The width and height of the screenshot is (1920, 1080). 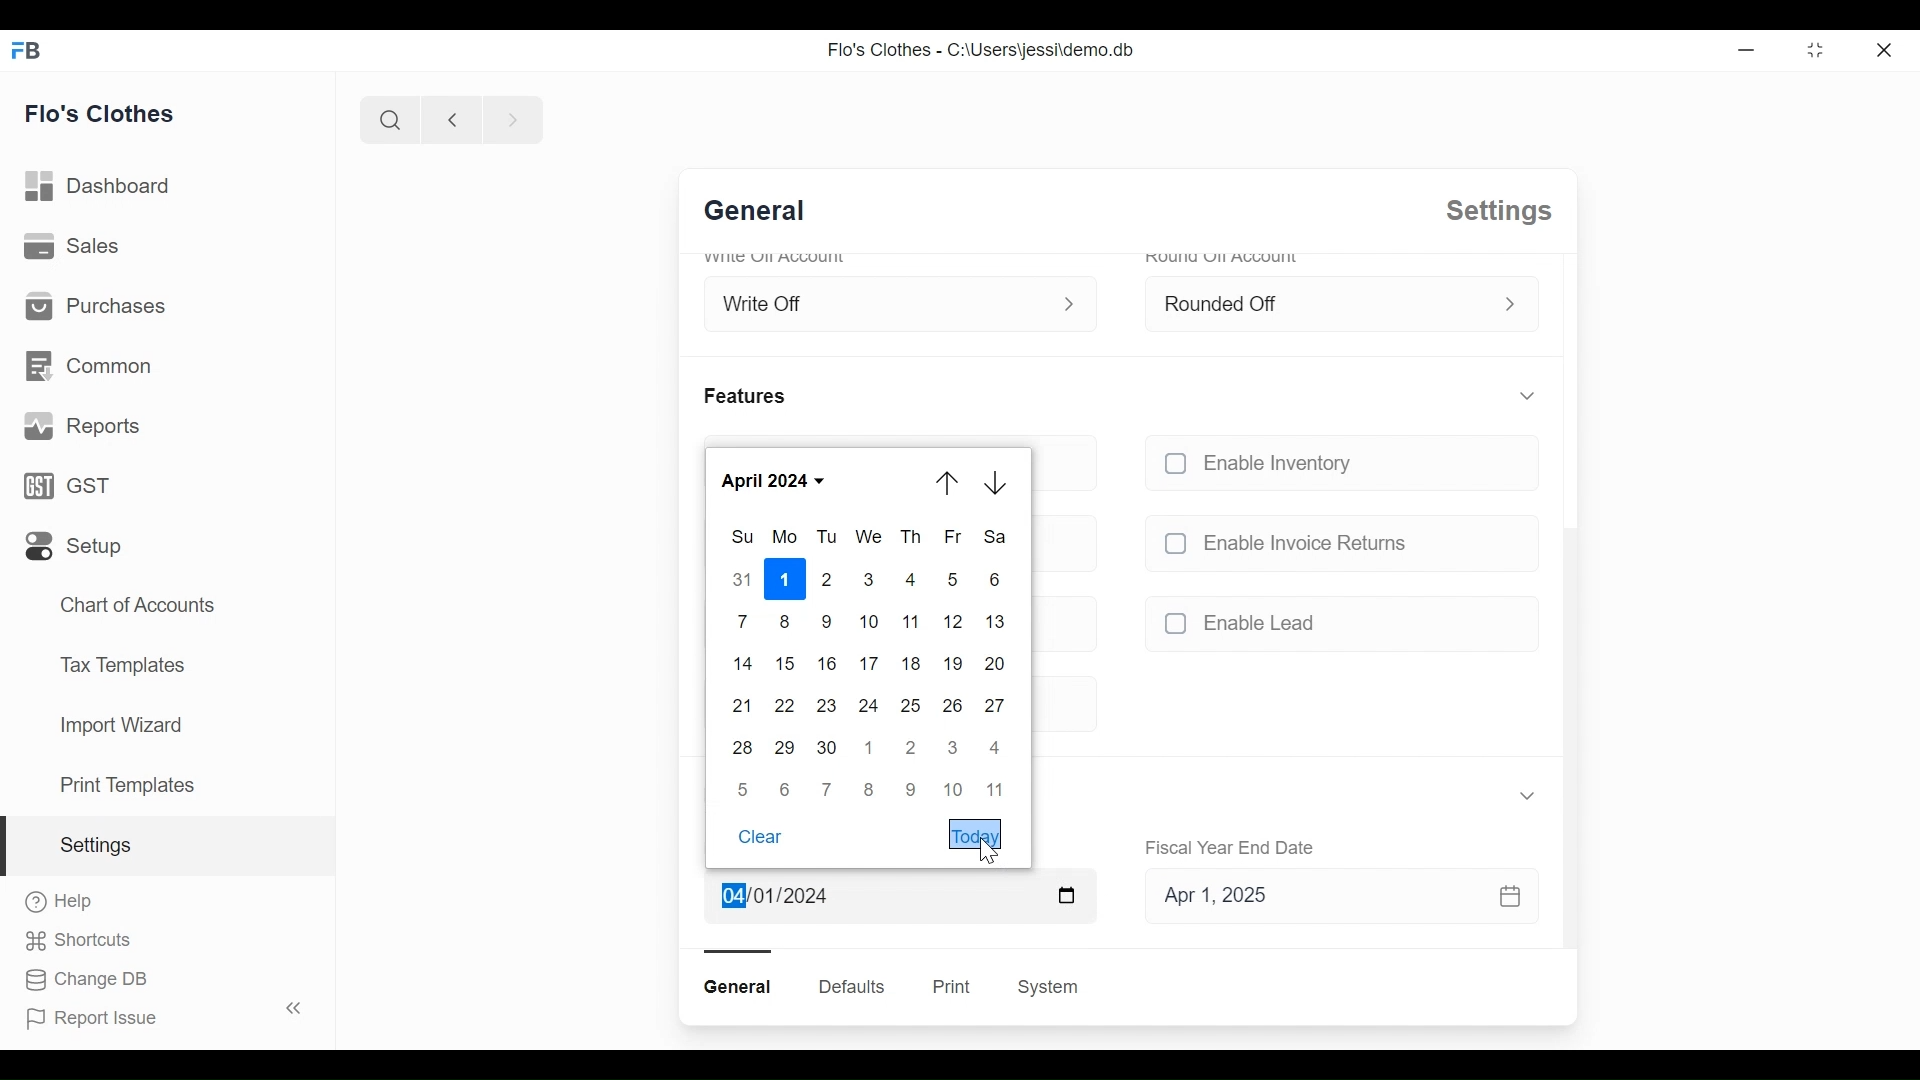 What do you see at coordinates (1814, 49) in the screenshot?
I see `Restore` at bounding box center [1814, 49].